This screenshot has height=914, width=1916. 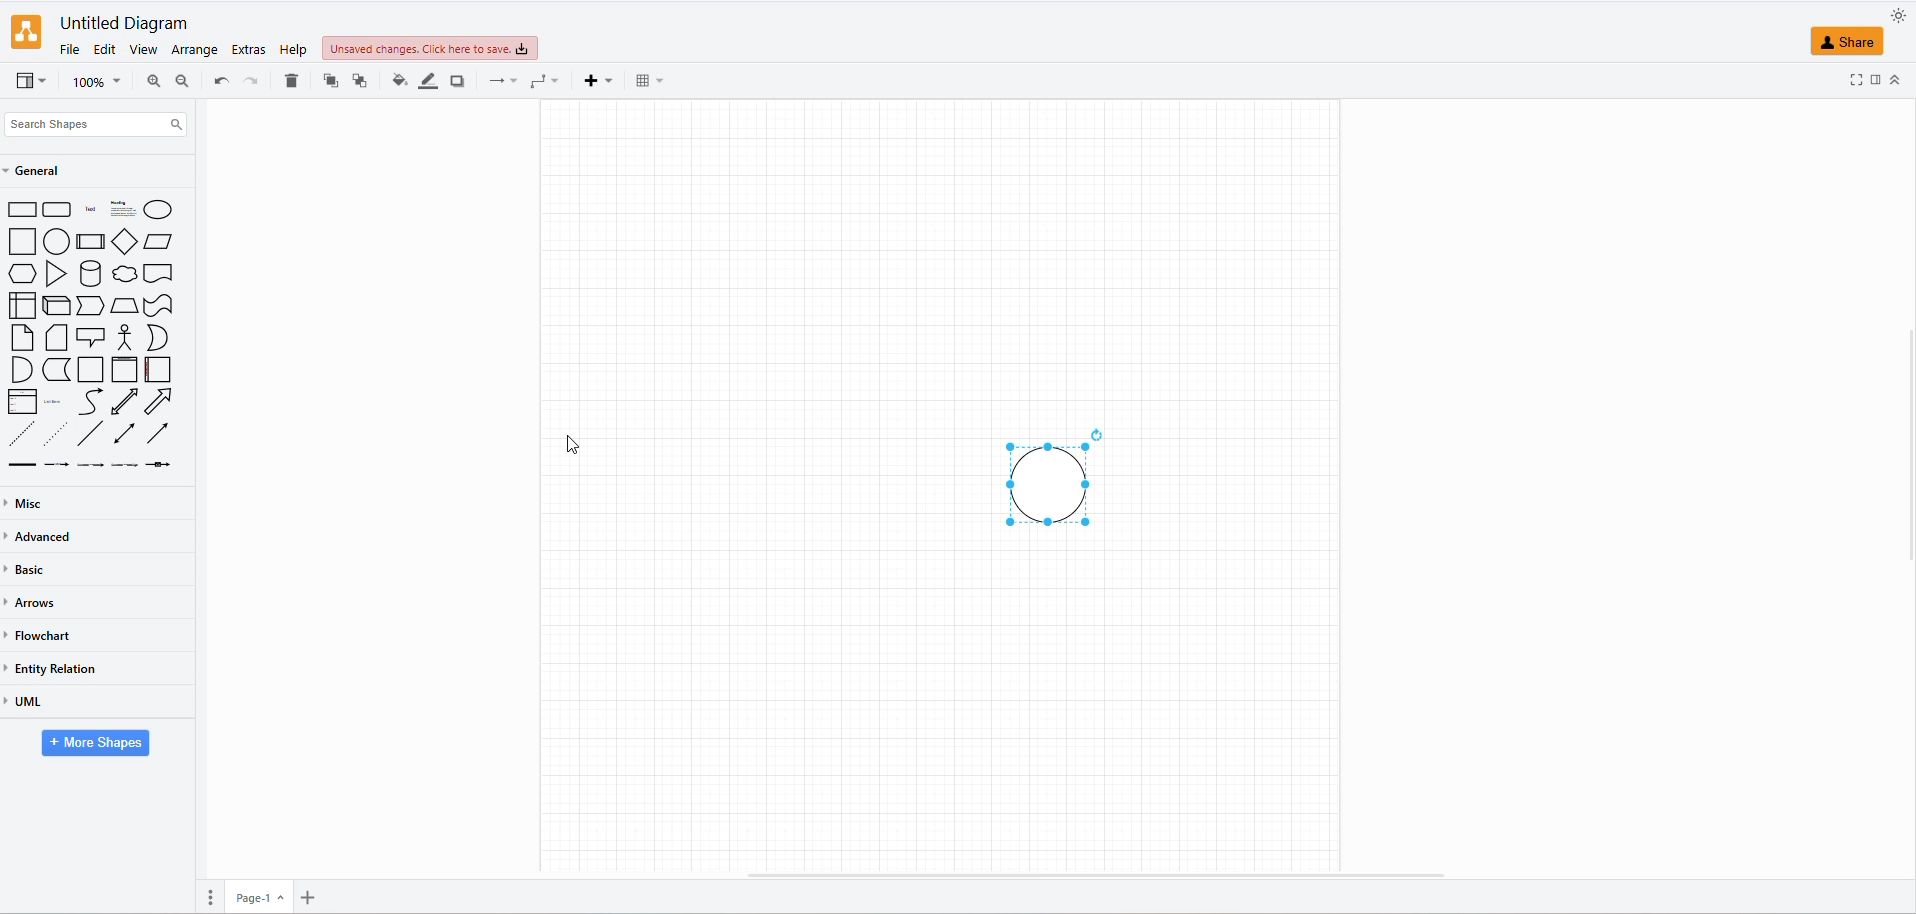 What do you see at coordinates (54, 273) in the screenshot?
I see `TRIANGLE` at bounding box center [54, 273].